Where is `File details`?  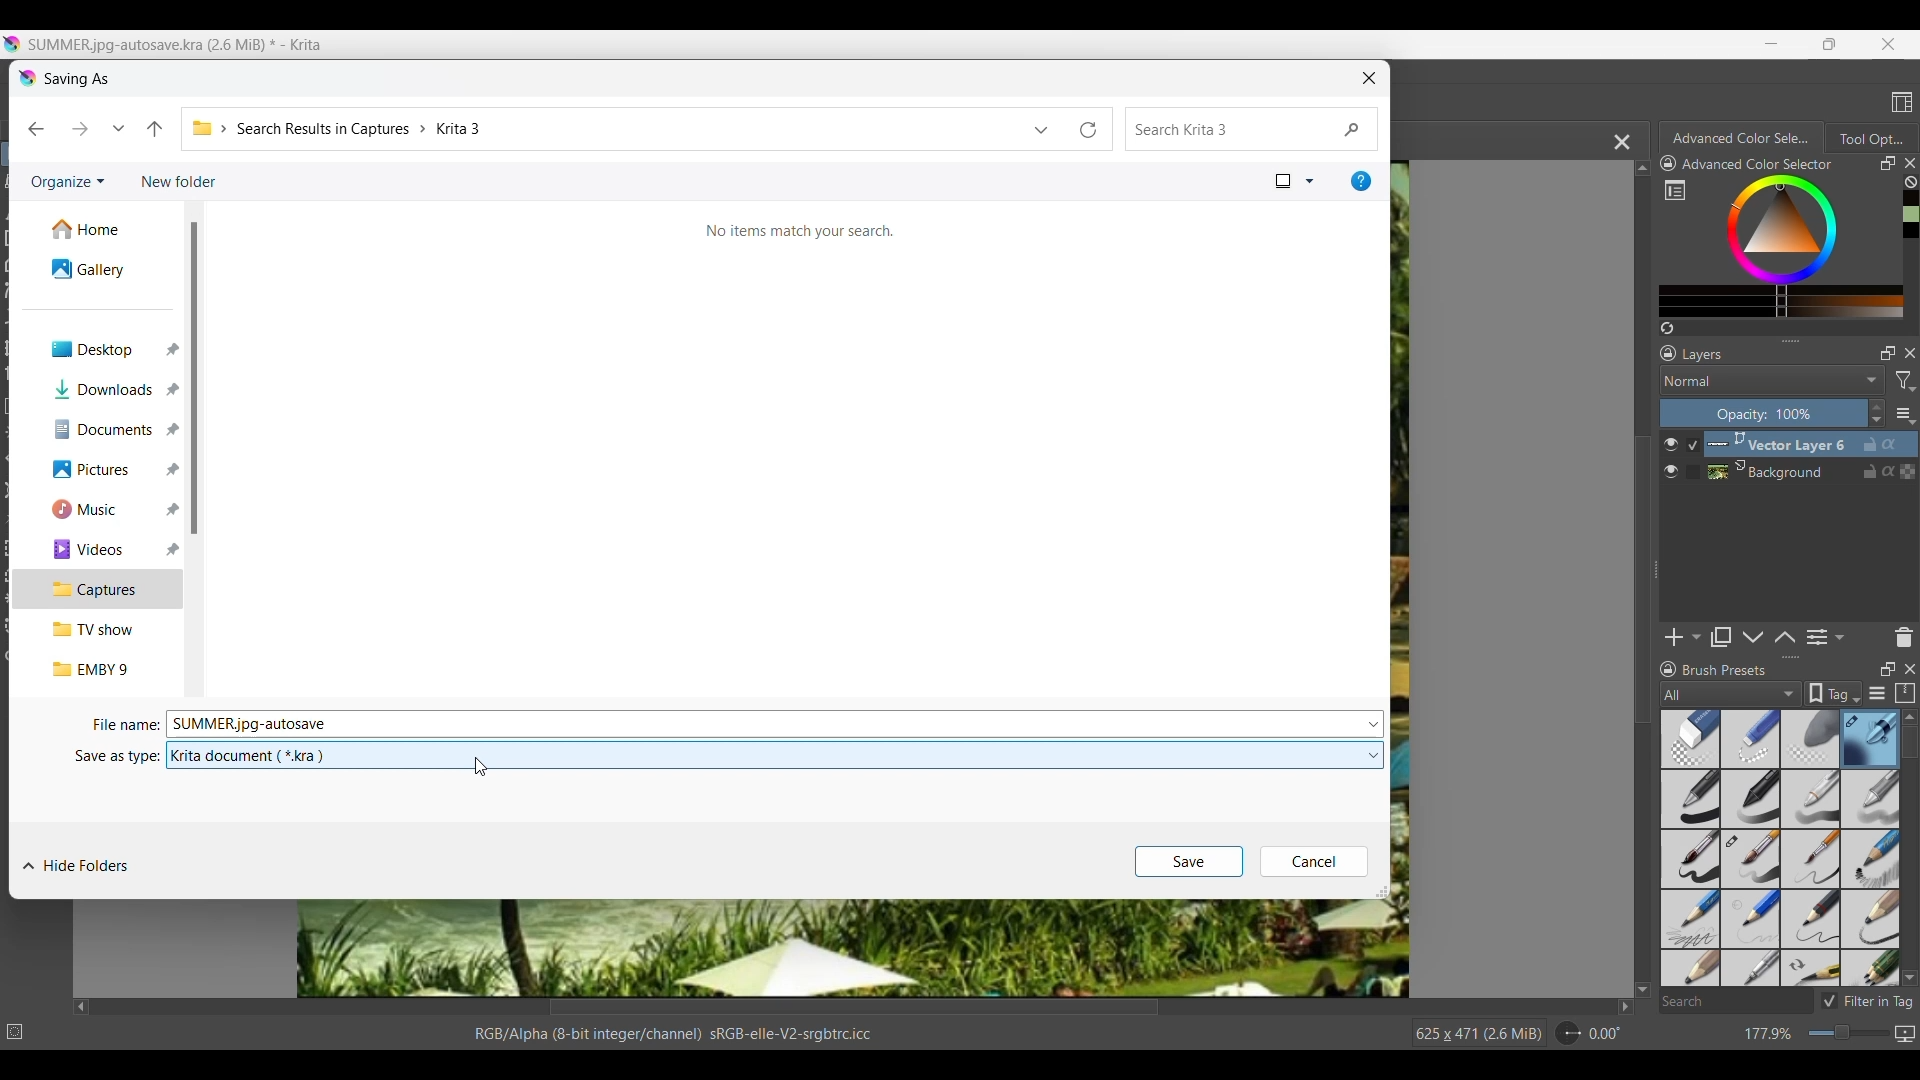 File details is located at coordinates (672, 1034).